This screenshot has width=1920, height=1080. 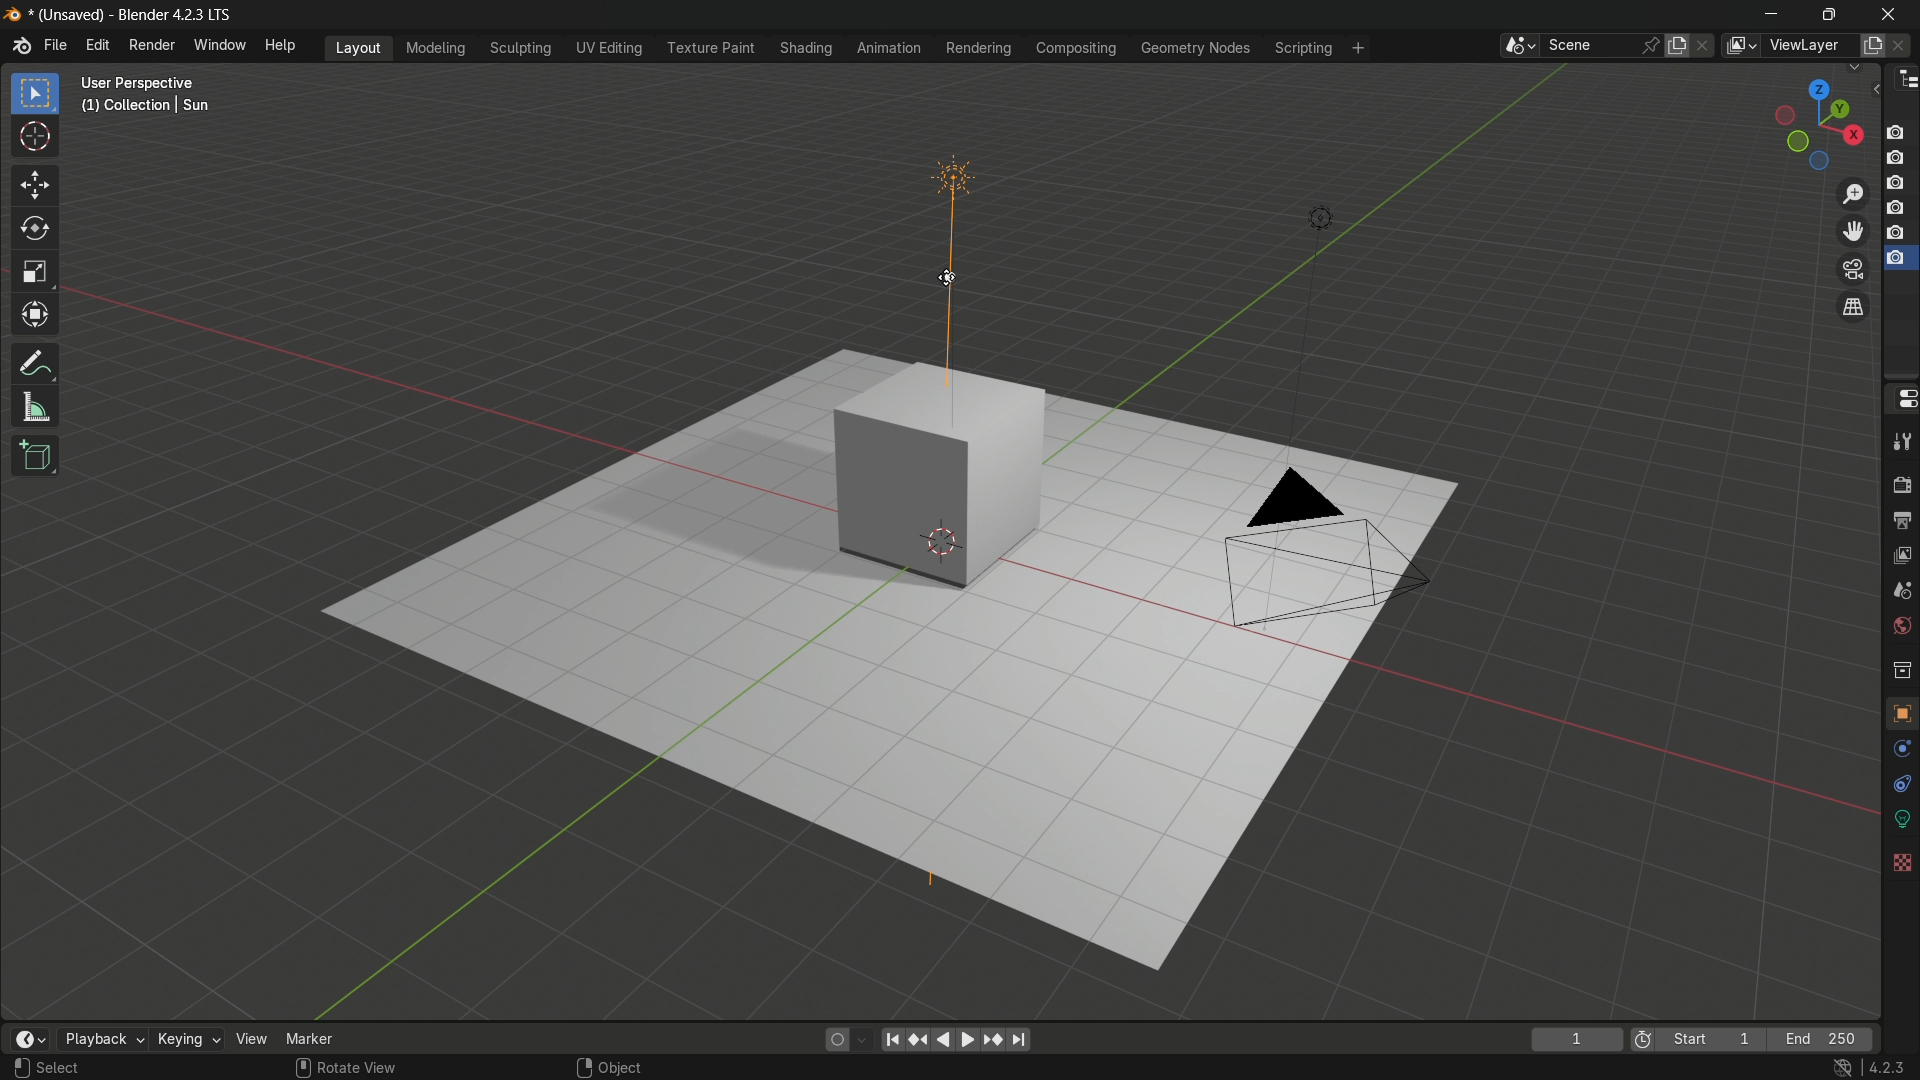 What do you see at coordinates (1903, 627) in the screenshot?
I see `world` at bounding box center [1903, 627].